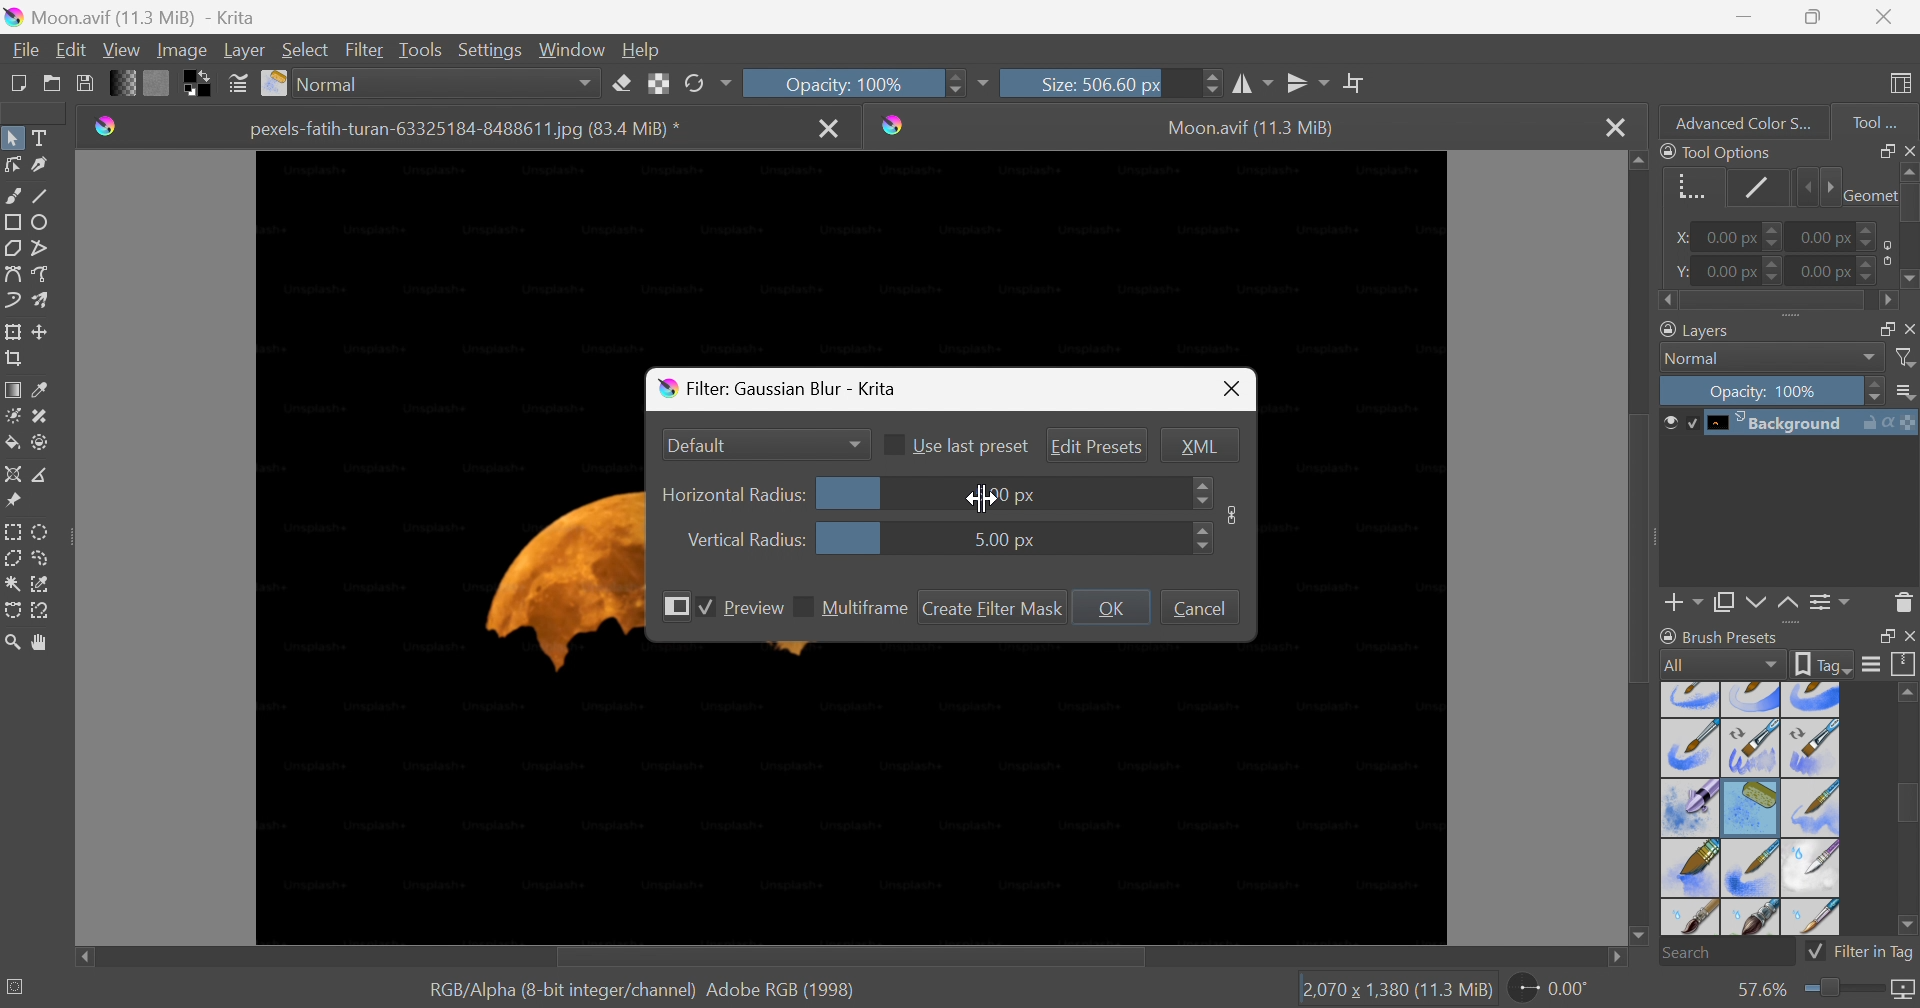 The image size is (1920, 1008). What do you see at coordinates (1552, 987) in the screenshot?
I see `0.00°` at bounding box center [1552, 987].